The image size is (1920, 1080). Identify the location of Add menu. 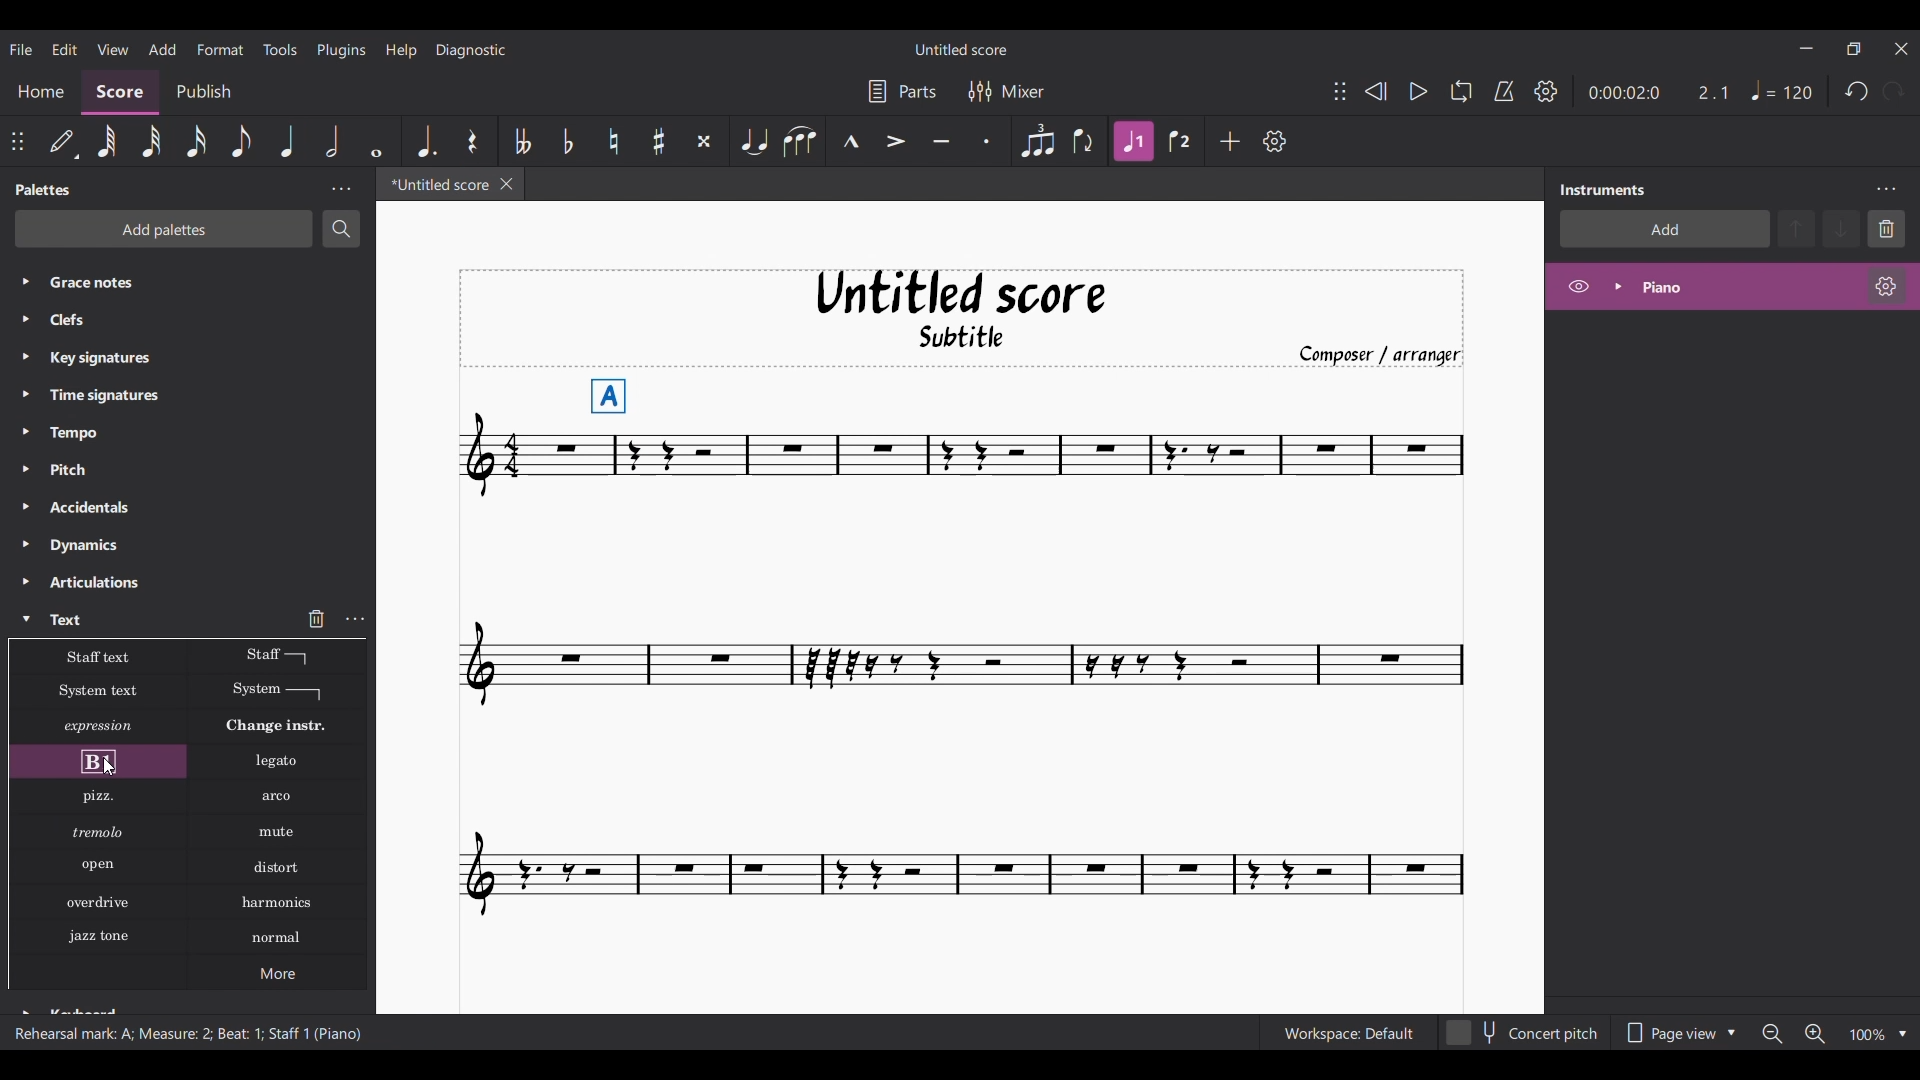
(164, 49).